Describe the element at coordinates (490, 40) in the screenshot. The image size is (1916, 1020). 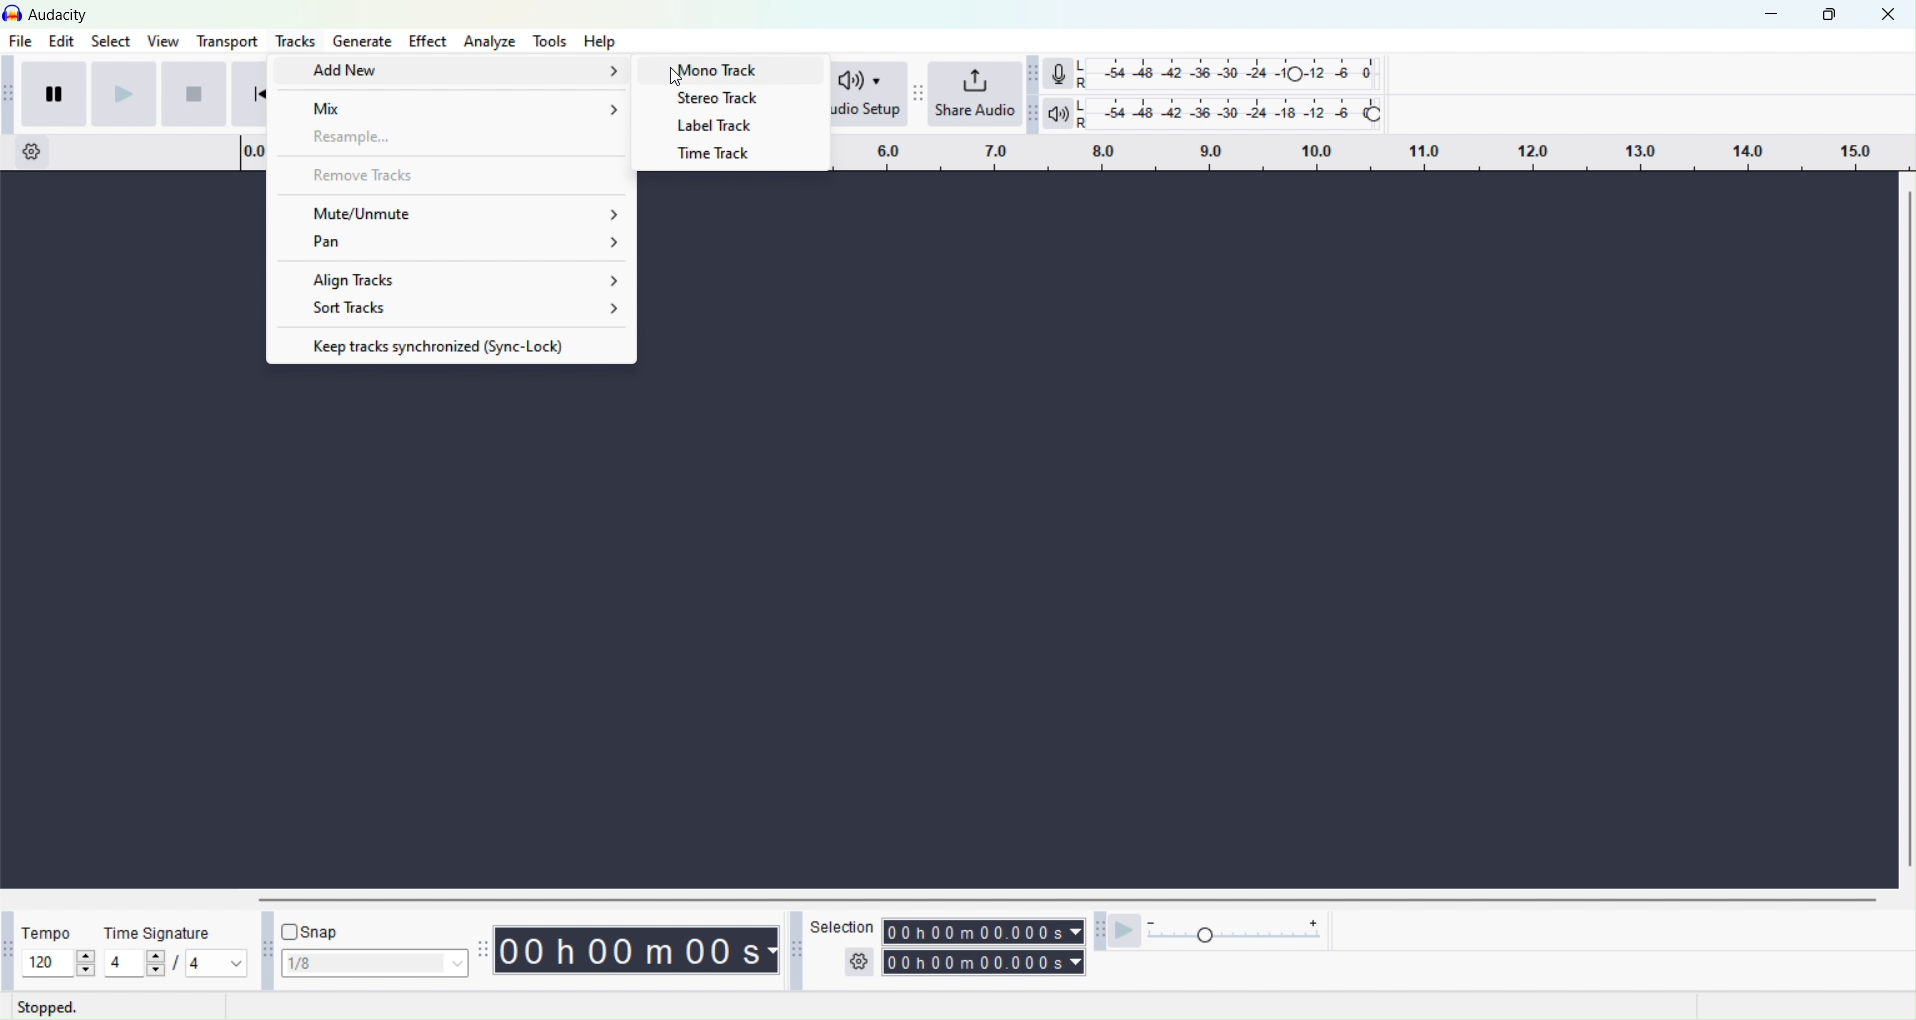
I see `Analyze` at that location.